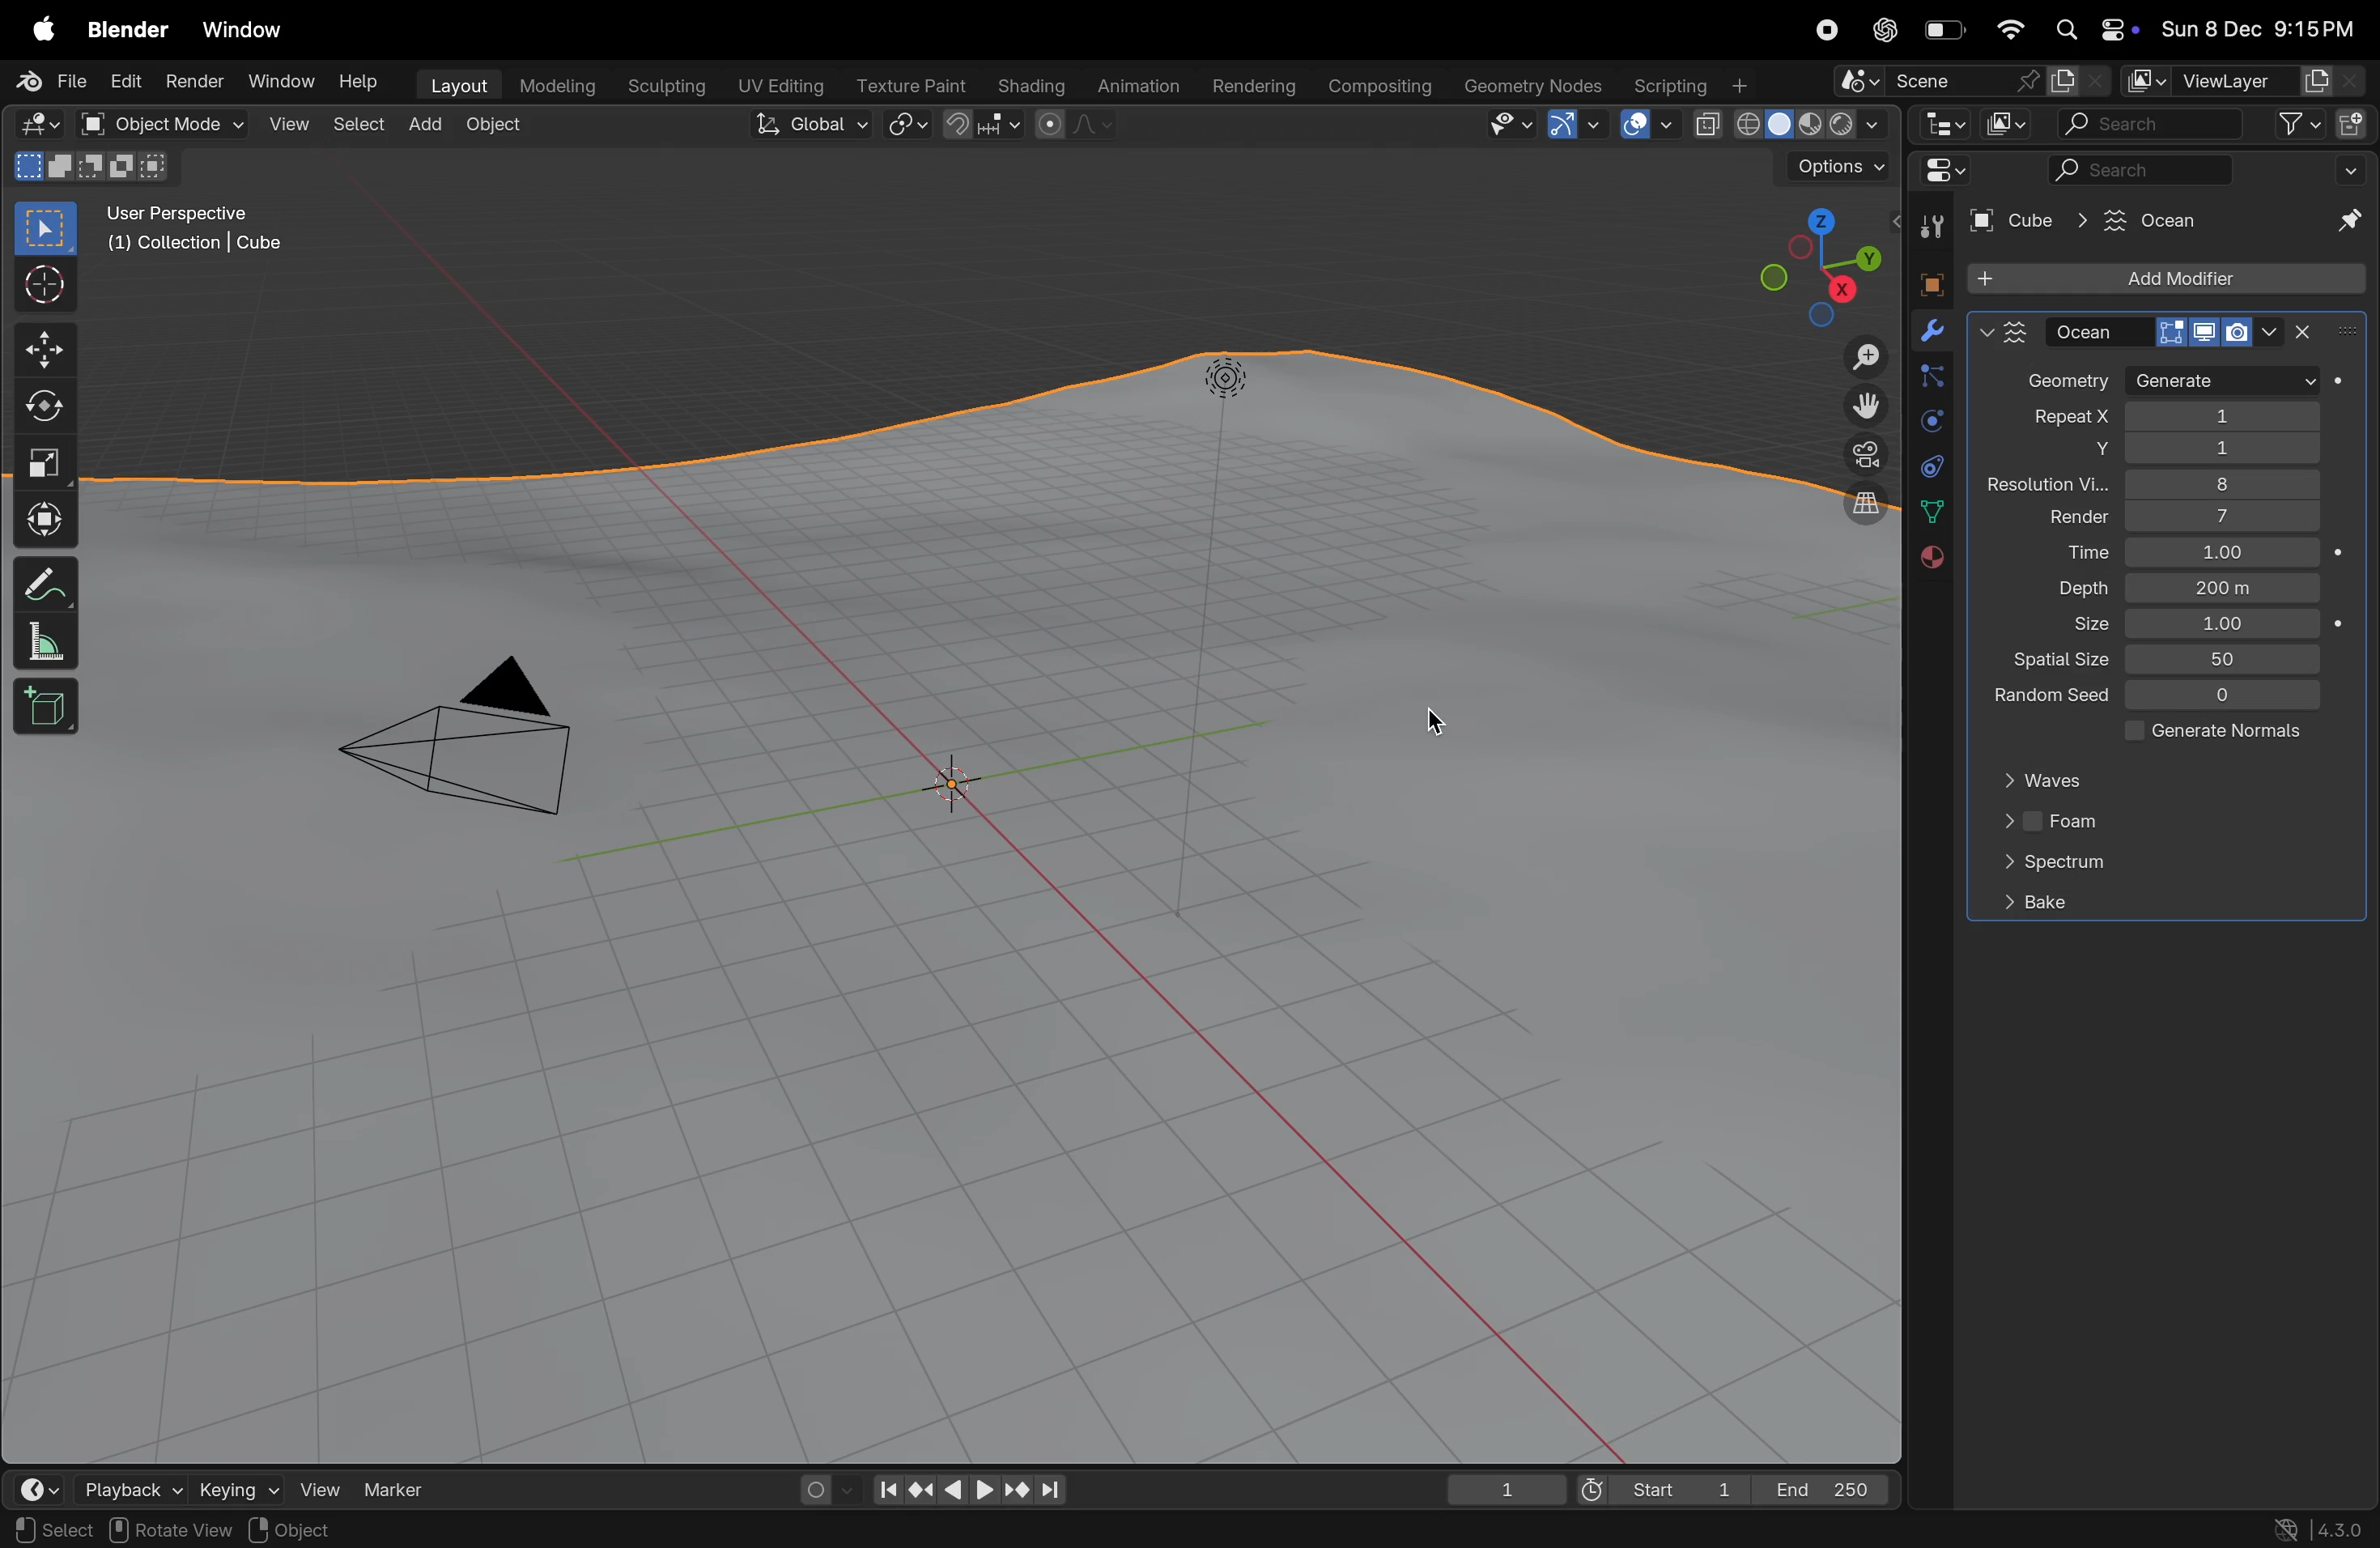 This screenshot has width=2380, height=1548. What do you see at coordinates (1946, 34) in the screenshot?
I see `battery` at bounding box center [1946, 34].